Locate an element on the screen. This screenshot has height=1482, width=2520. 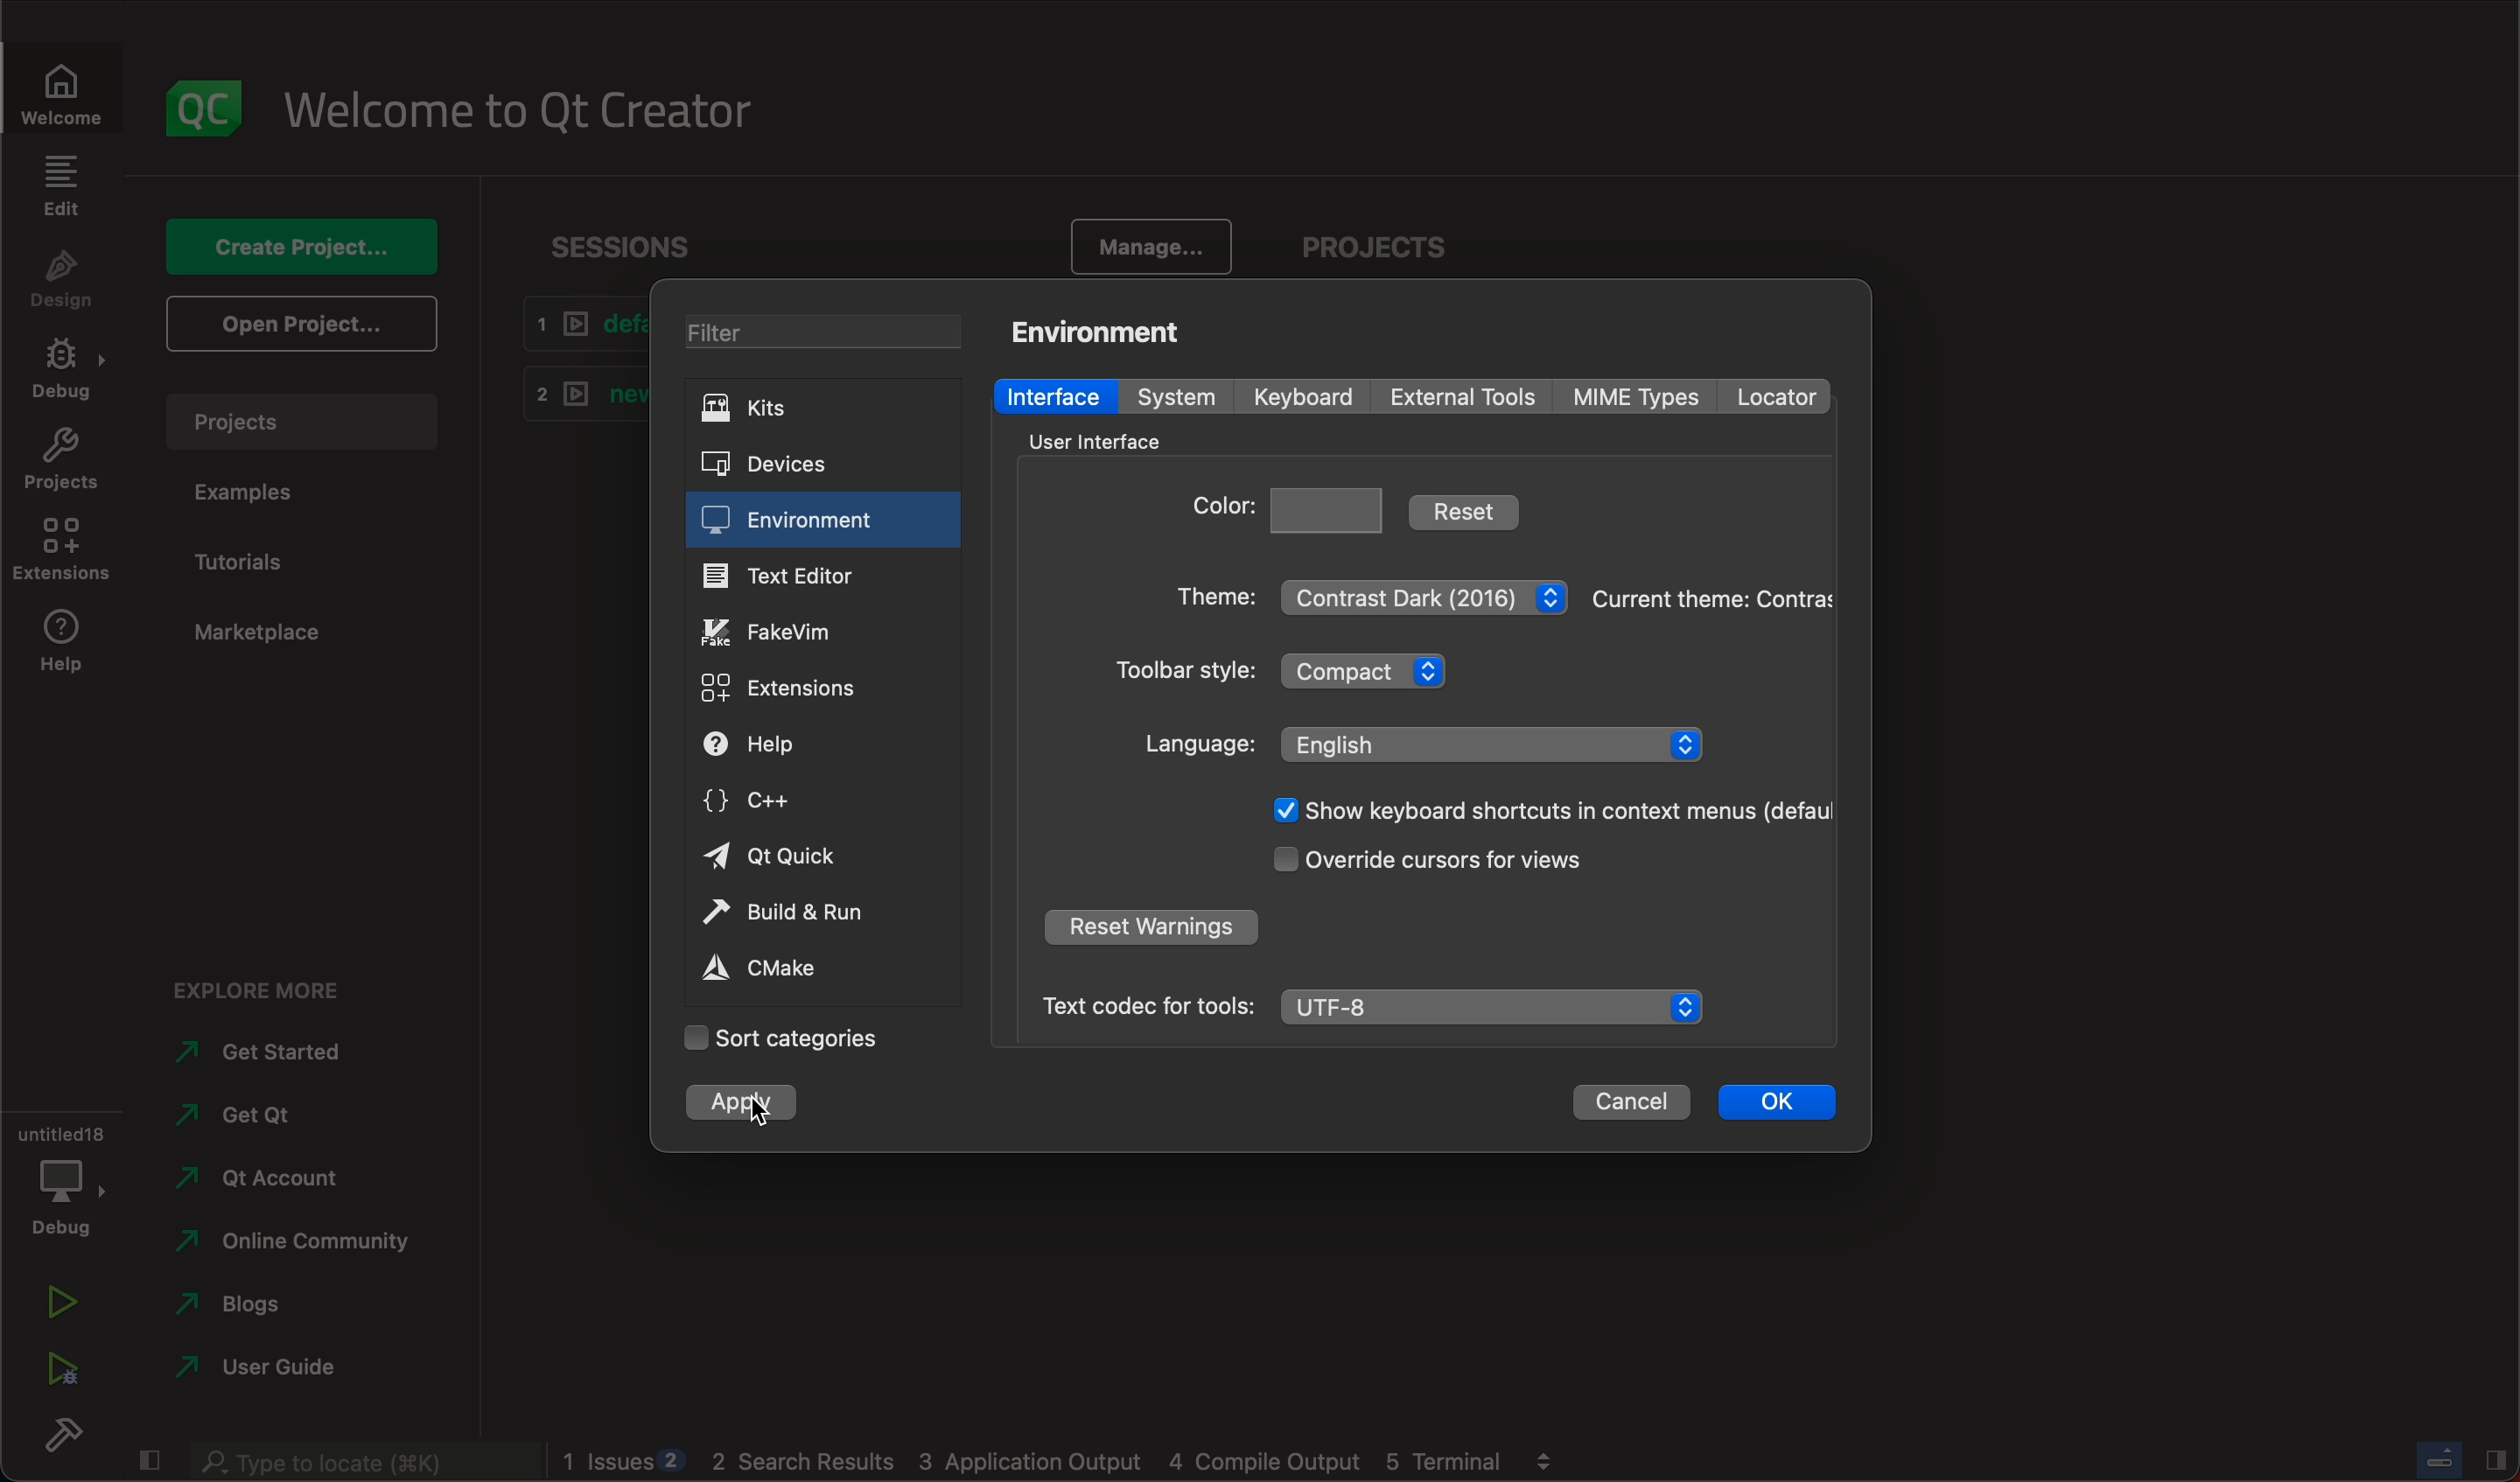
environment is located at coordinates (1106, 329).